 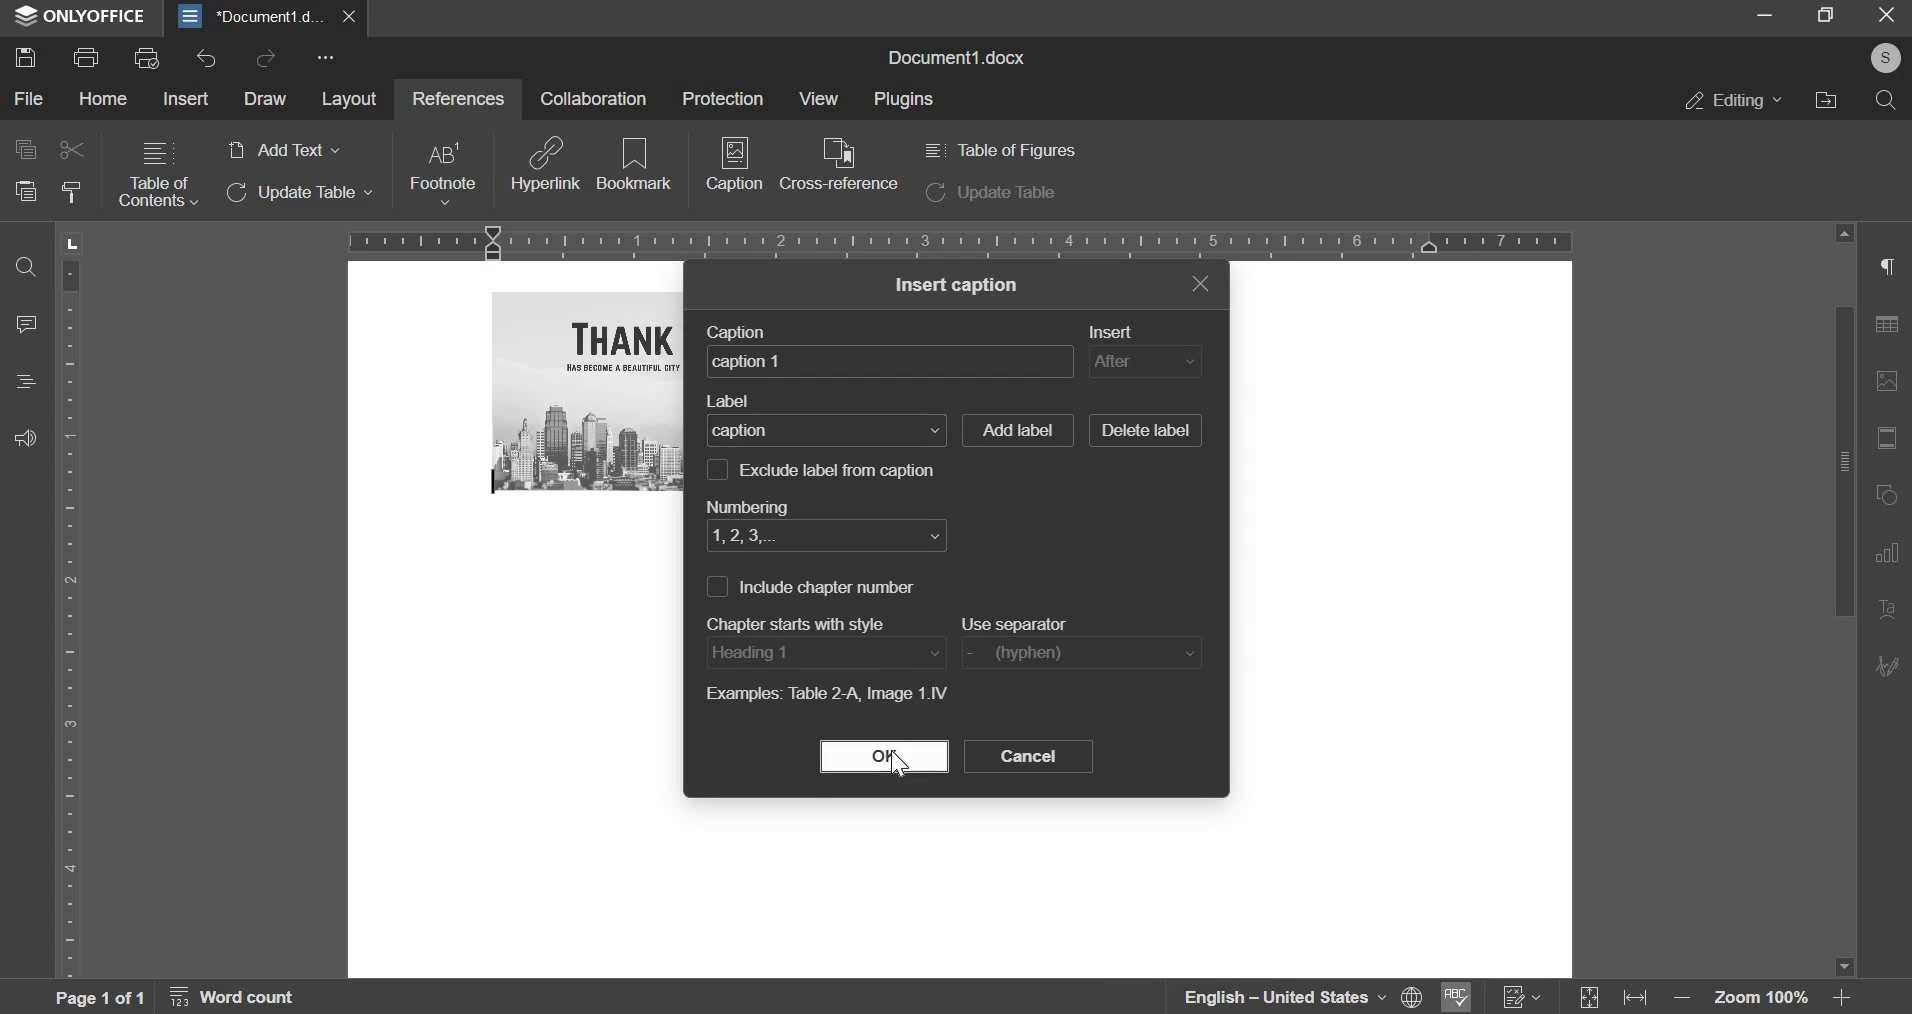 What do you see at coordinates (745, 503) in the screenshot?
I see `numbering ` at bounding box center [745, 503].